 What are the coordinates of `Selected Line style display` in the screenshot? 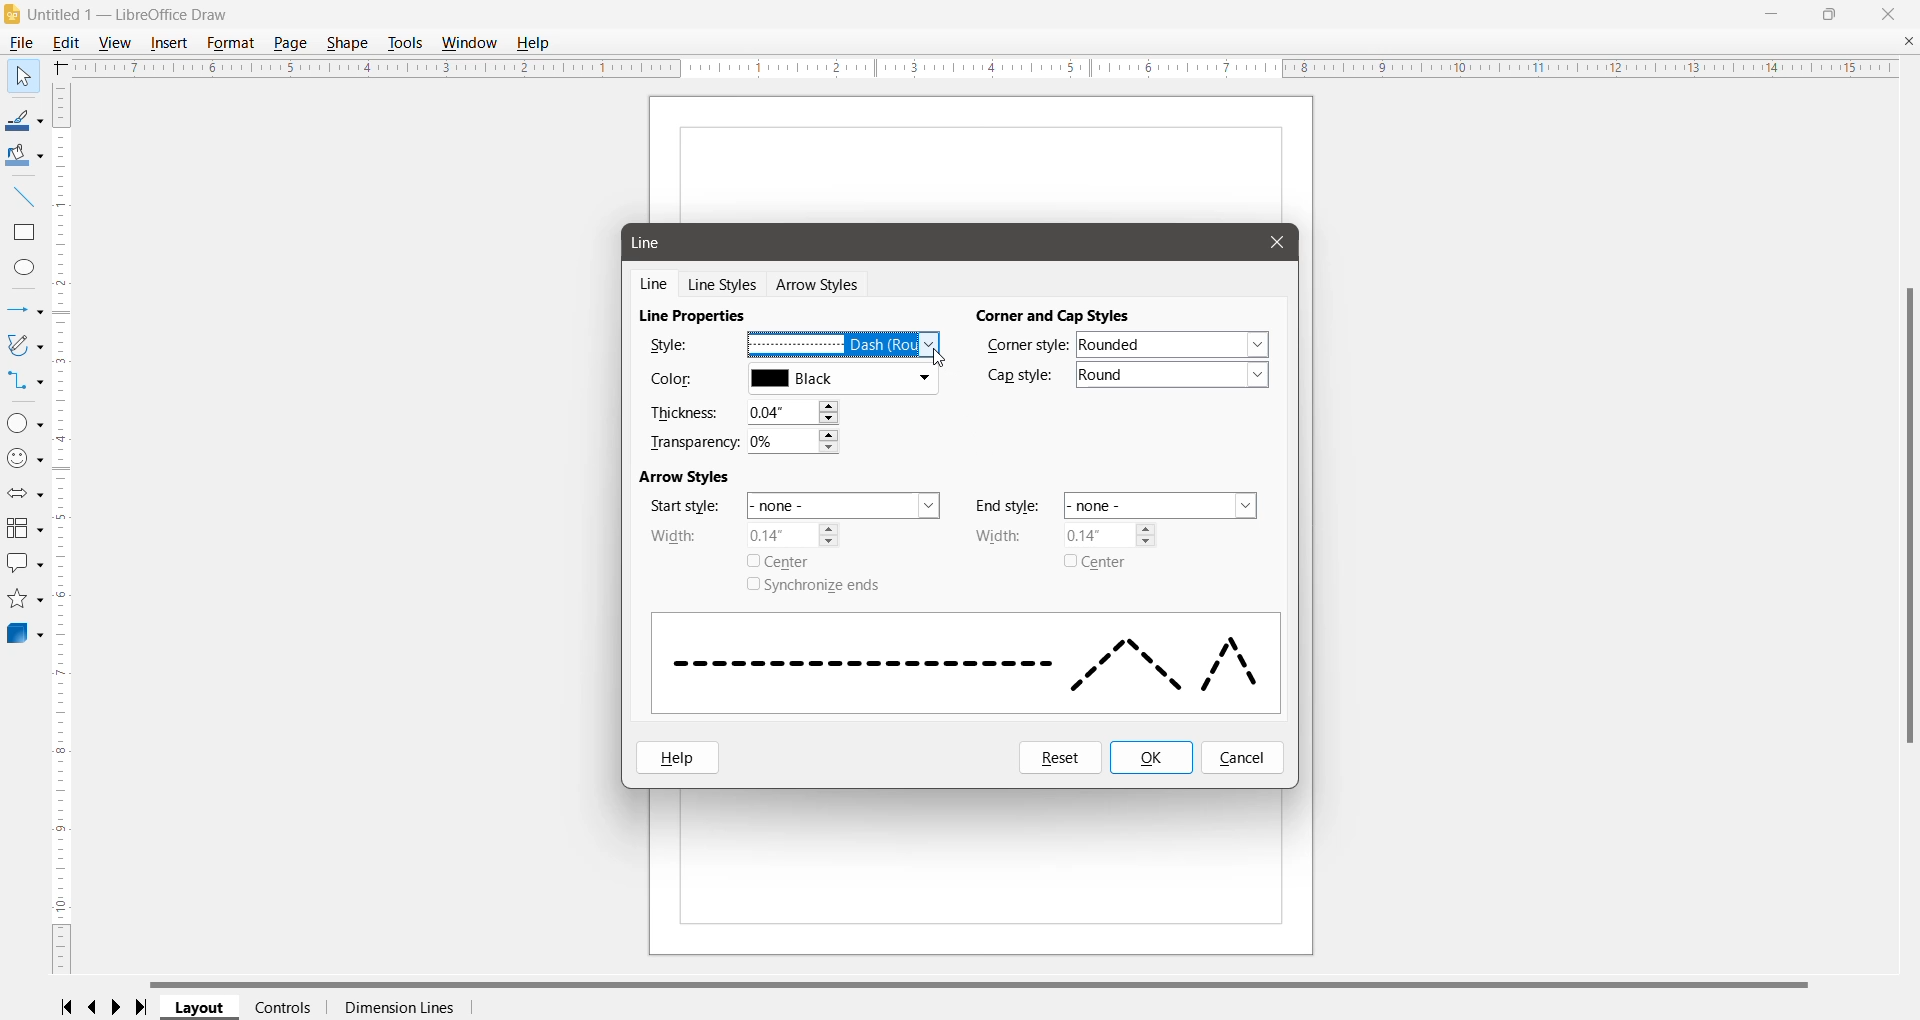 It's located at (964, 663).